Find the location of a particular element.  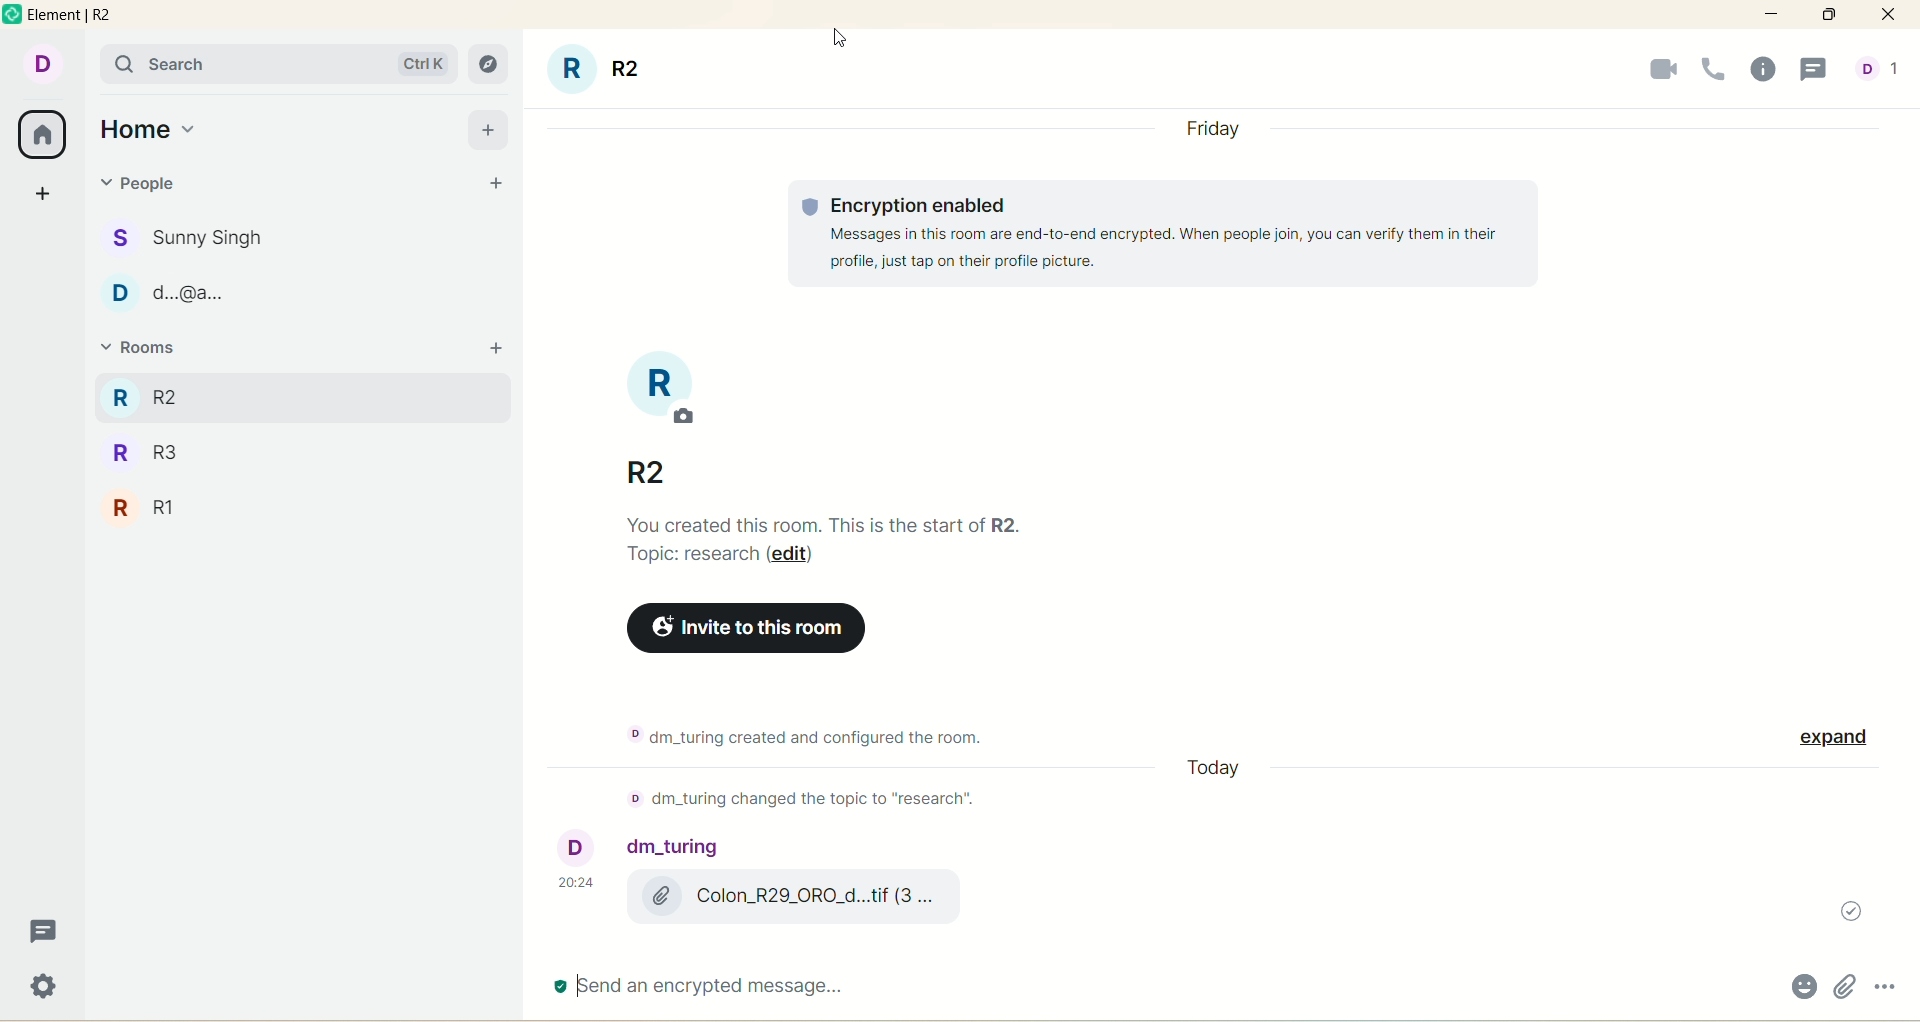

vertical scroll bar is located at coordinates (1908, 534).